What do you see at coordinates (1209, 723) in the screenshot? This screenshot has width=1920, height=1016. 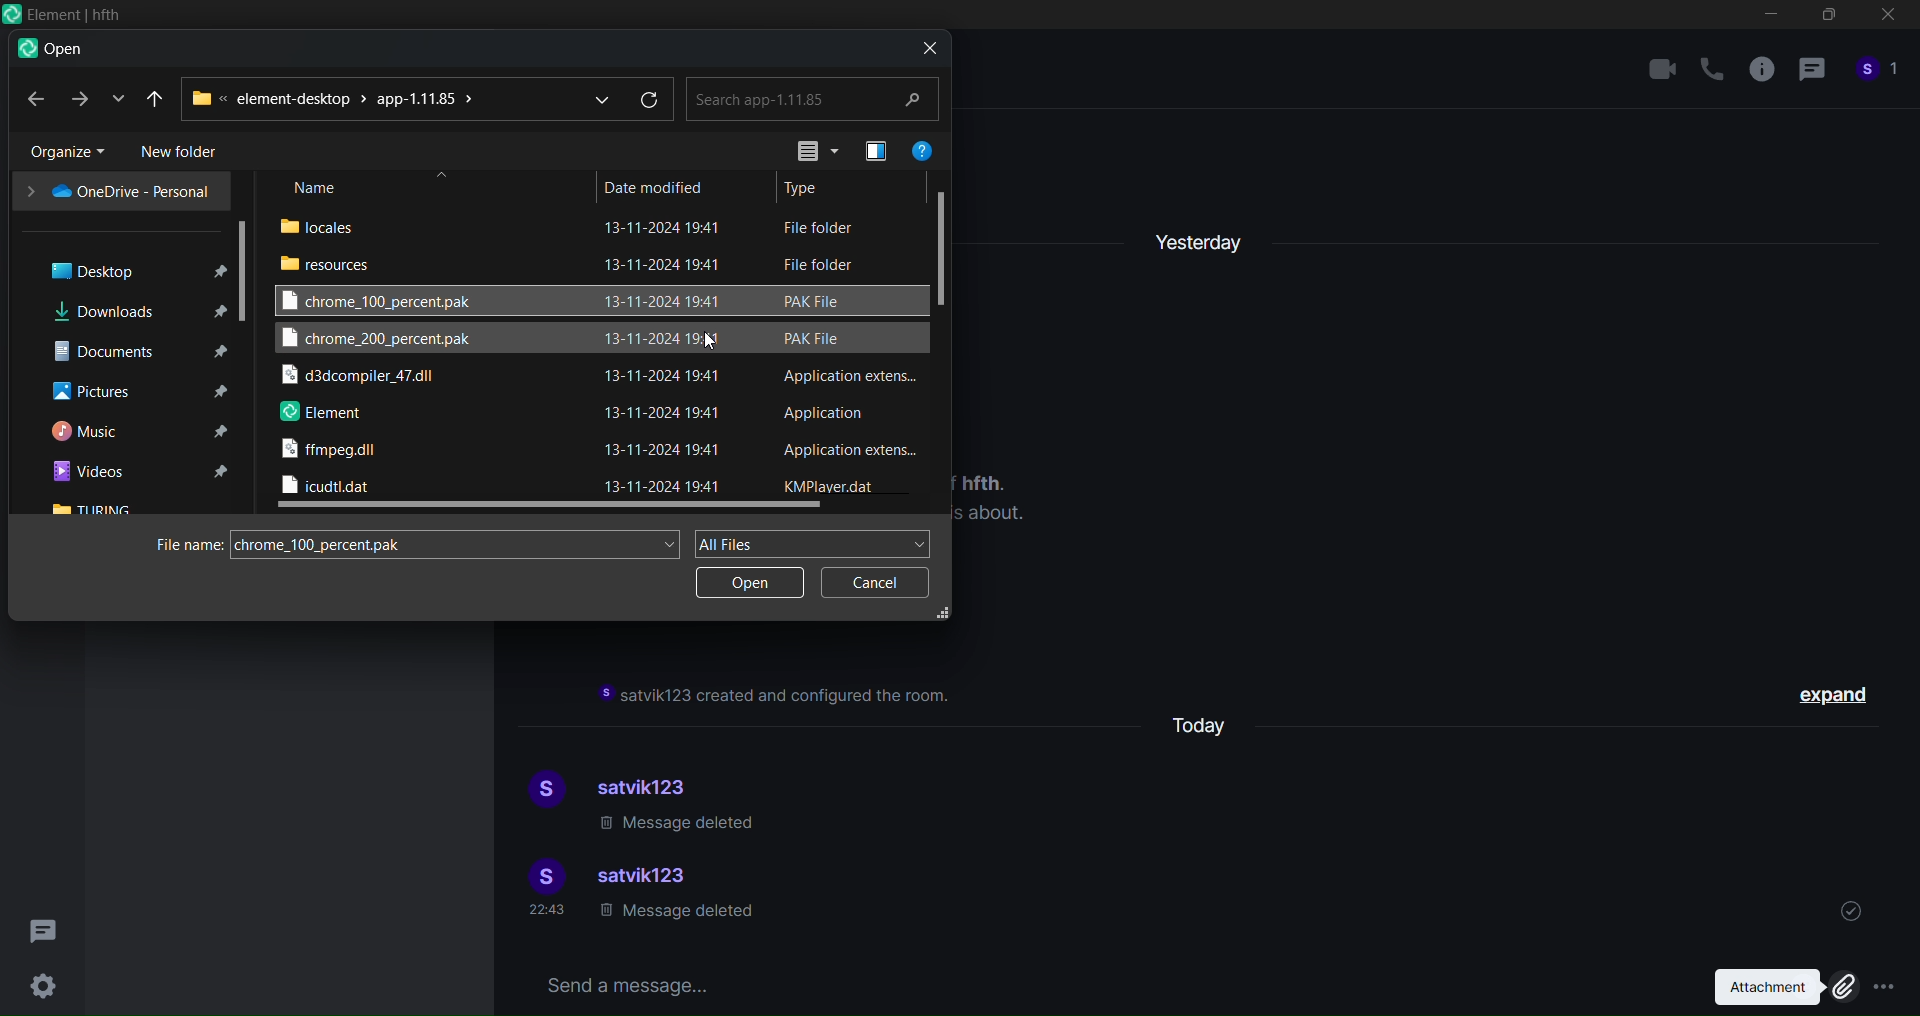 I see `today` at bounding box center [1209, 723].